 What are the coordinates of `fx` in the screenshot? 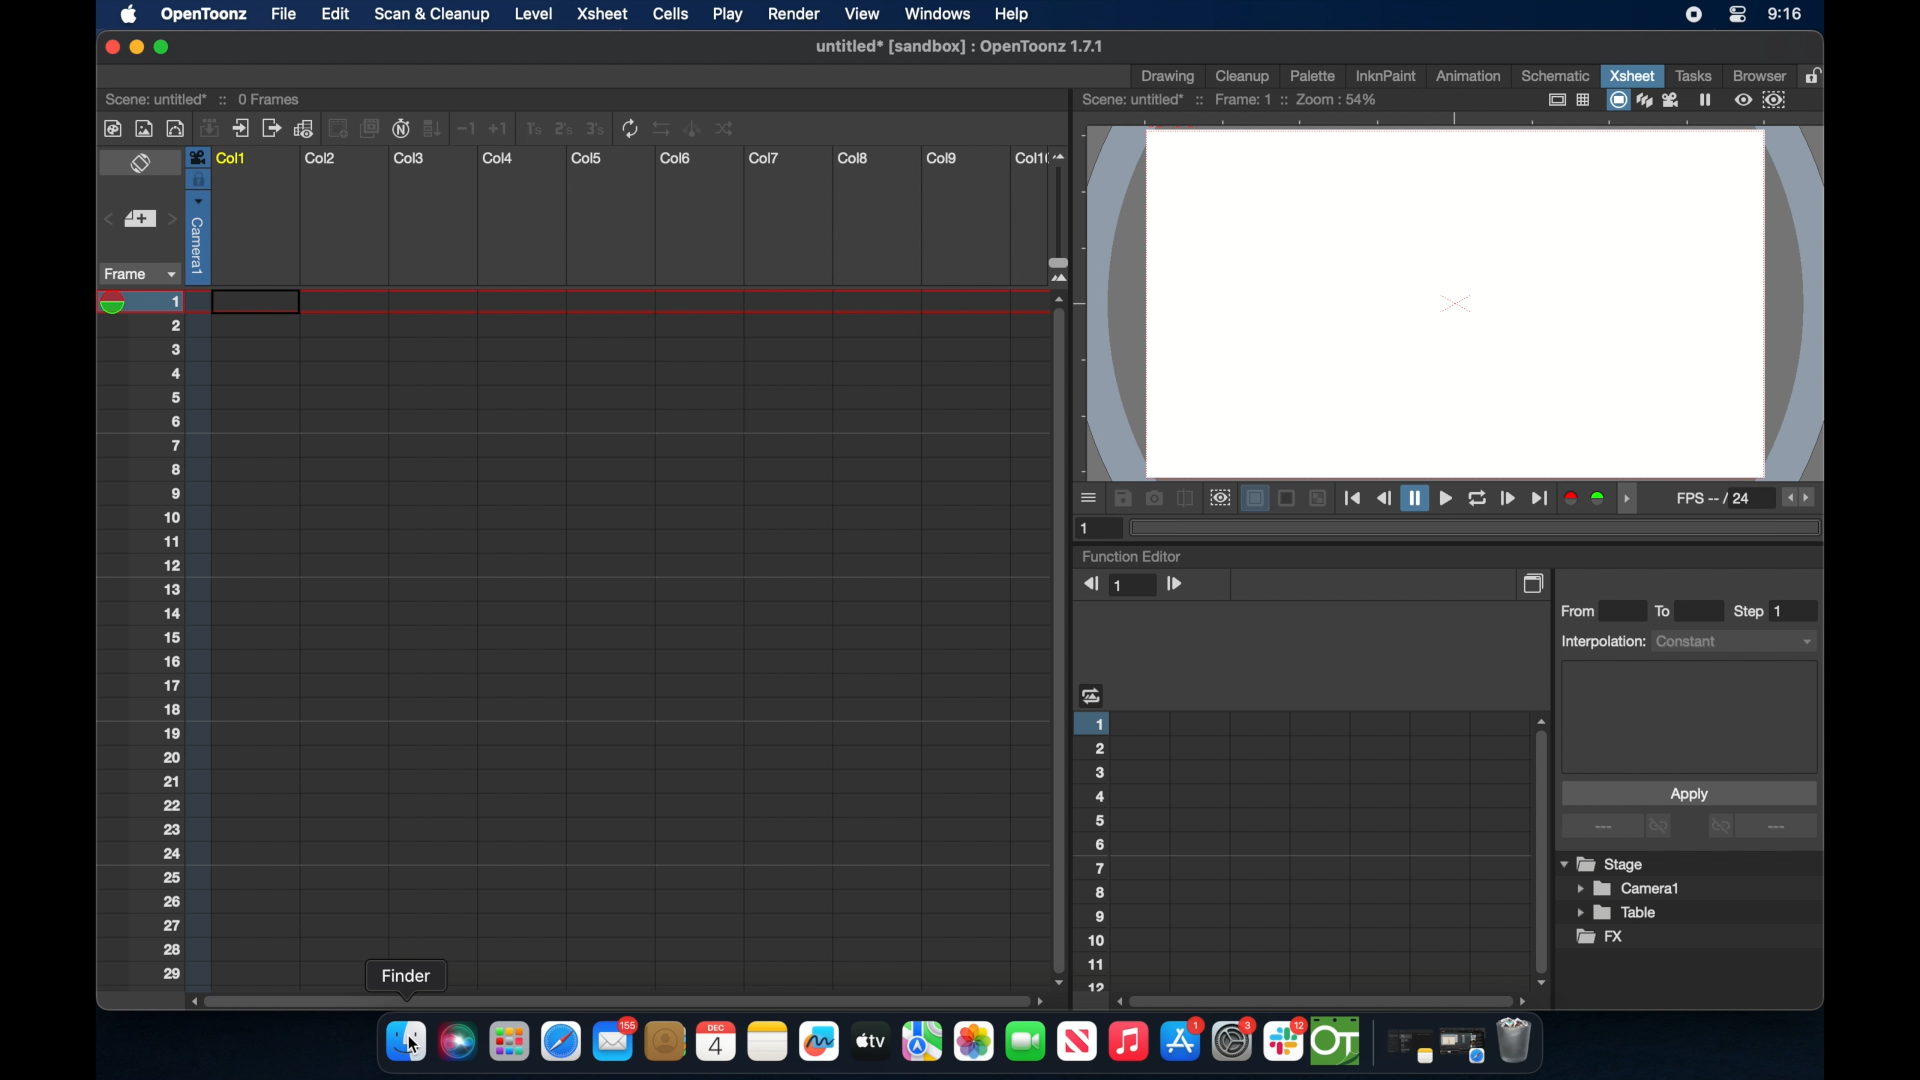 It's located at (1601, 937).